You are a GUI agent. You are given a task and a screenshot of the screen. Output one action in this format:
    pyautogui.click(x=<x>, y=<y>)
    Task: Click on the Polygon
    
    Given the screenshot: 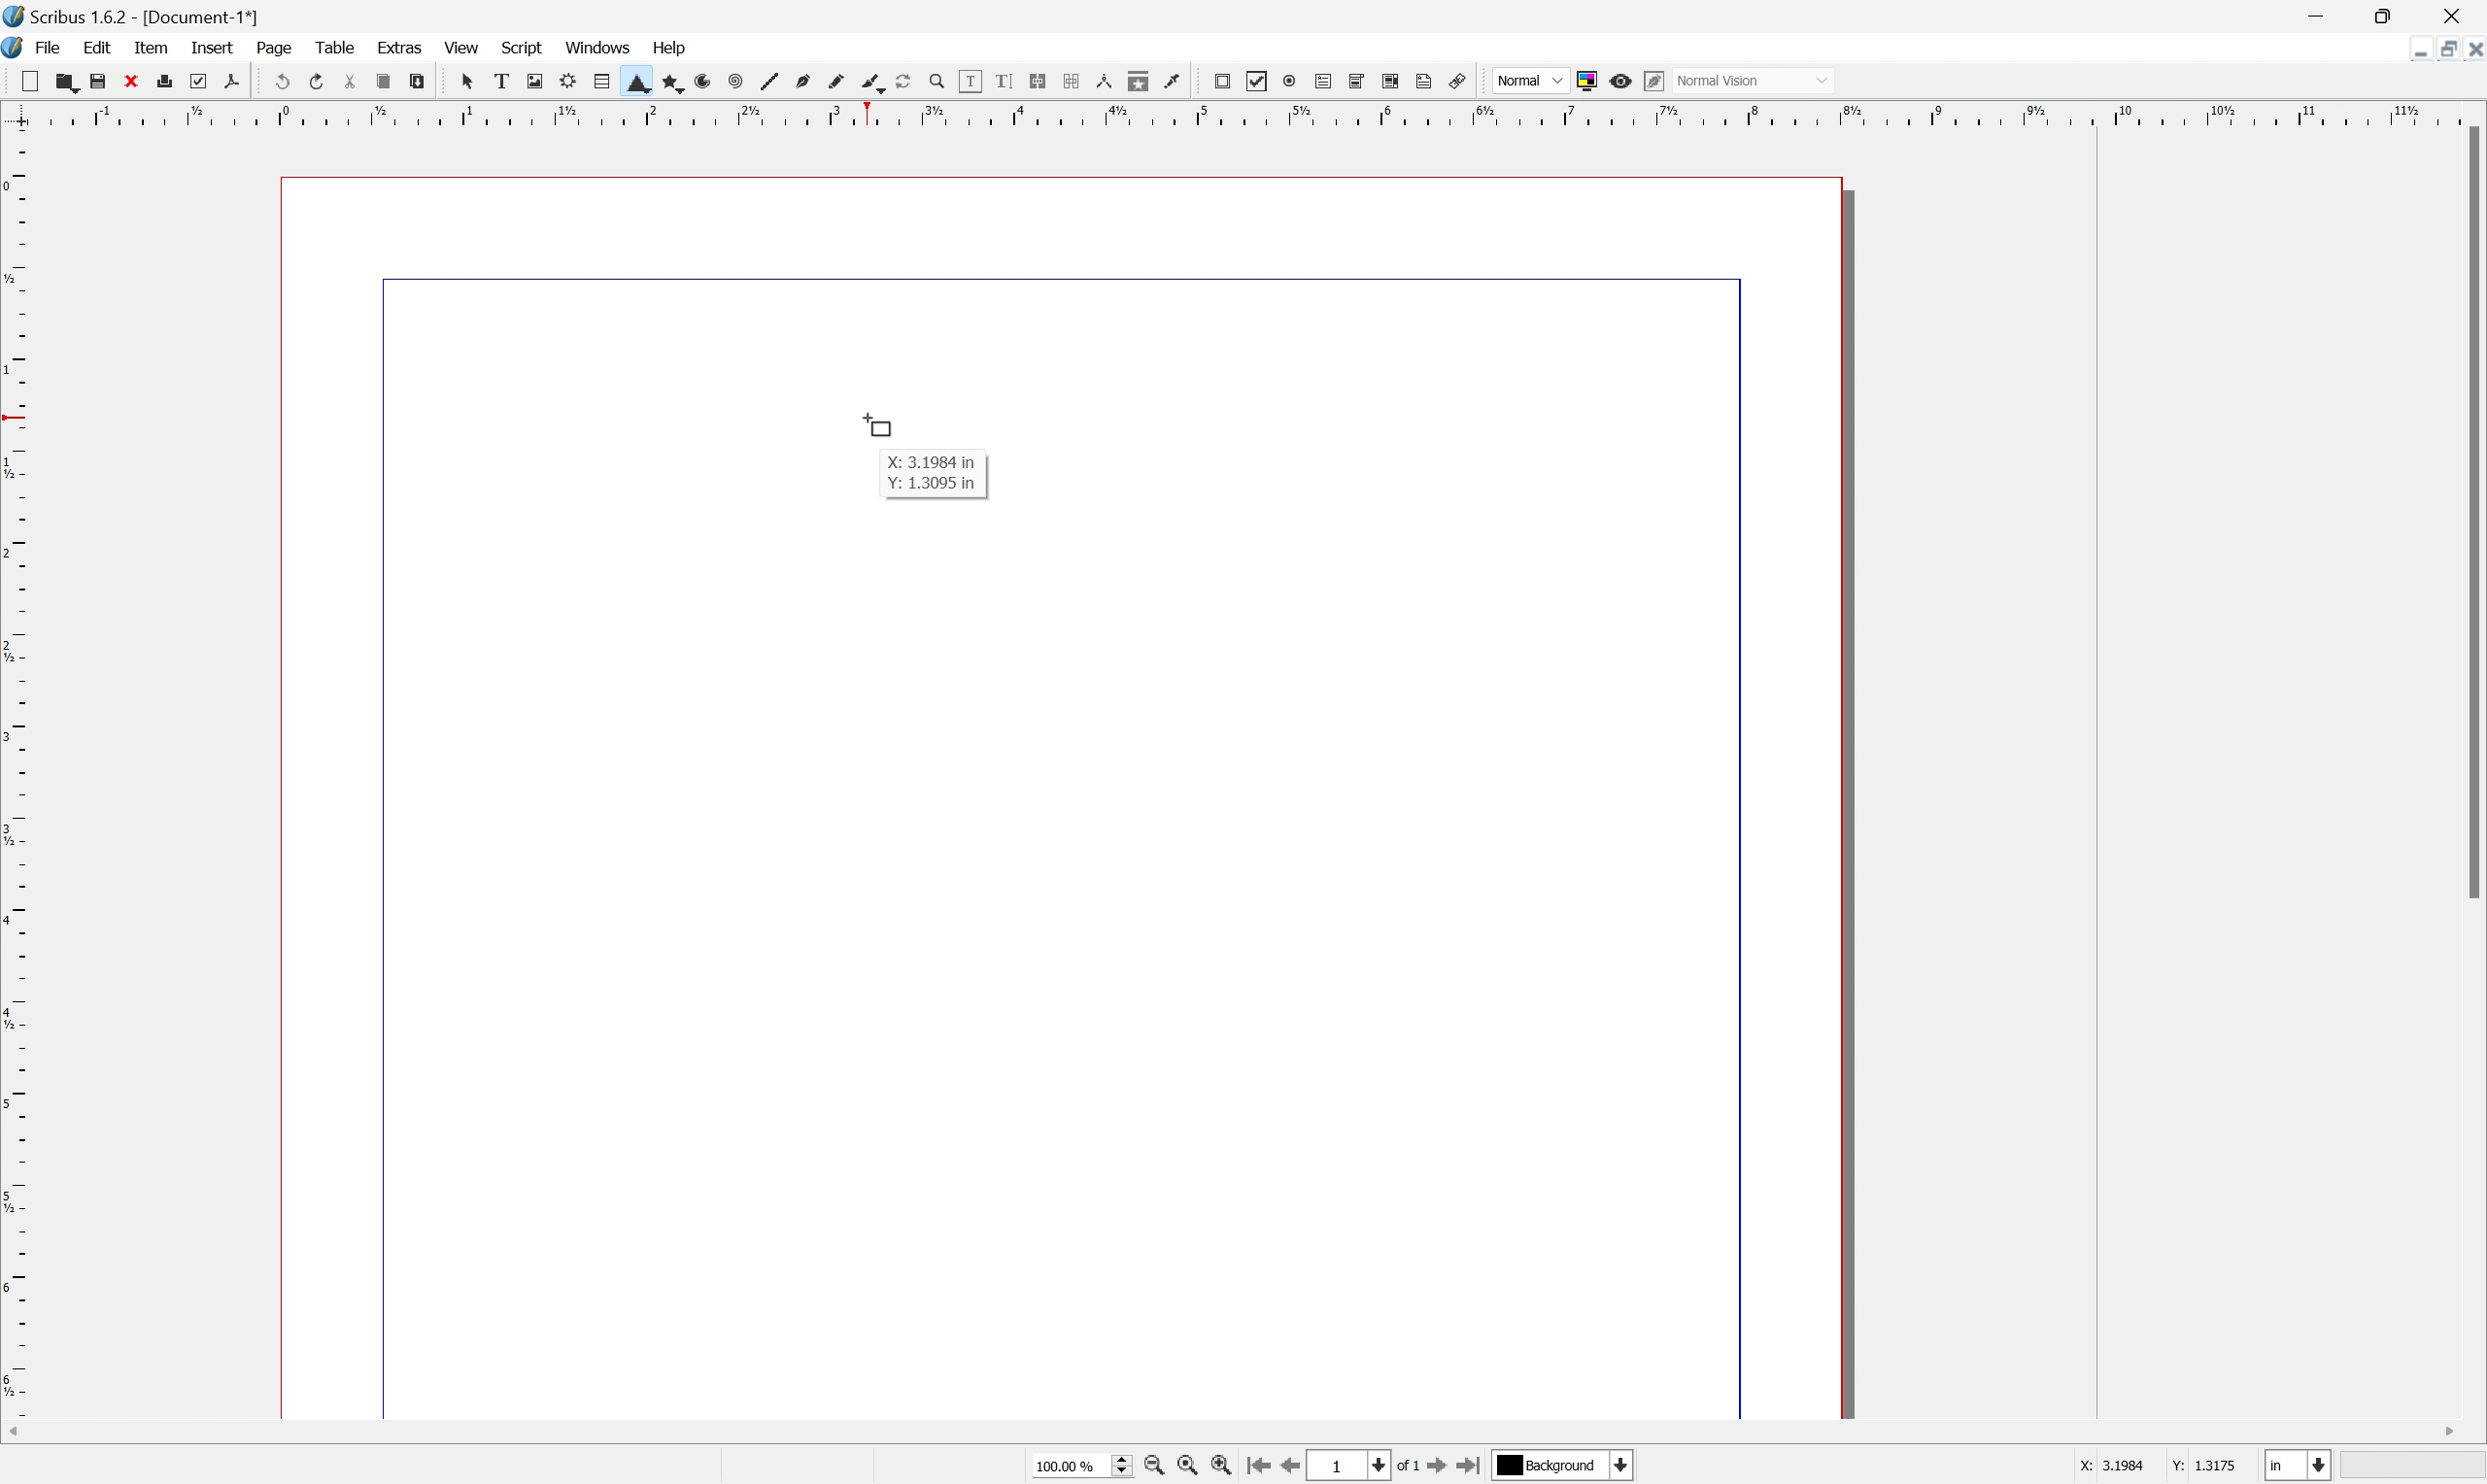 What is the action you would take?
    pyautogui.click(x=664, y=83)
    